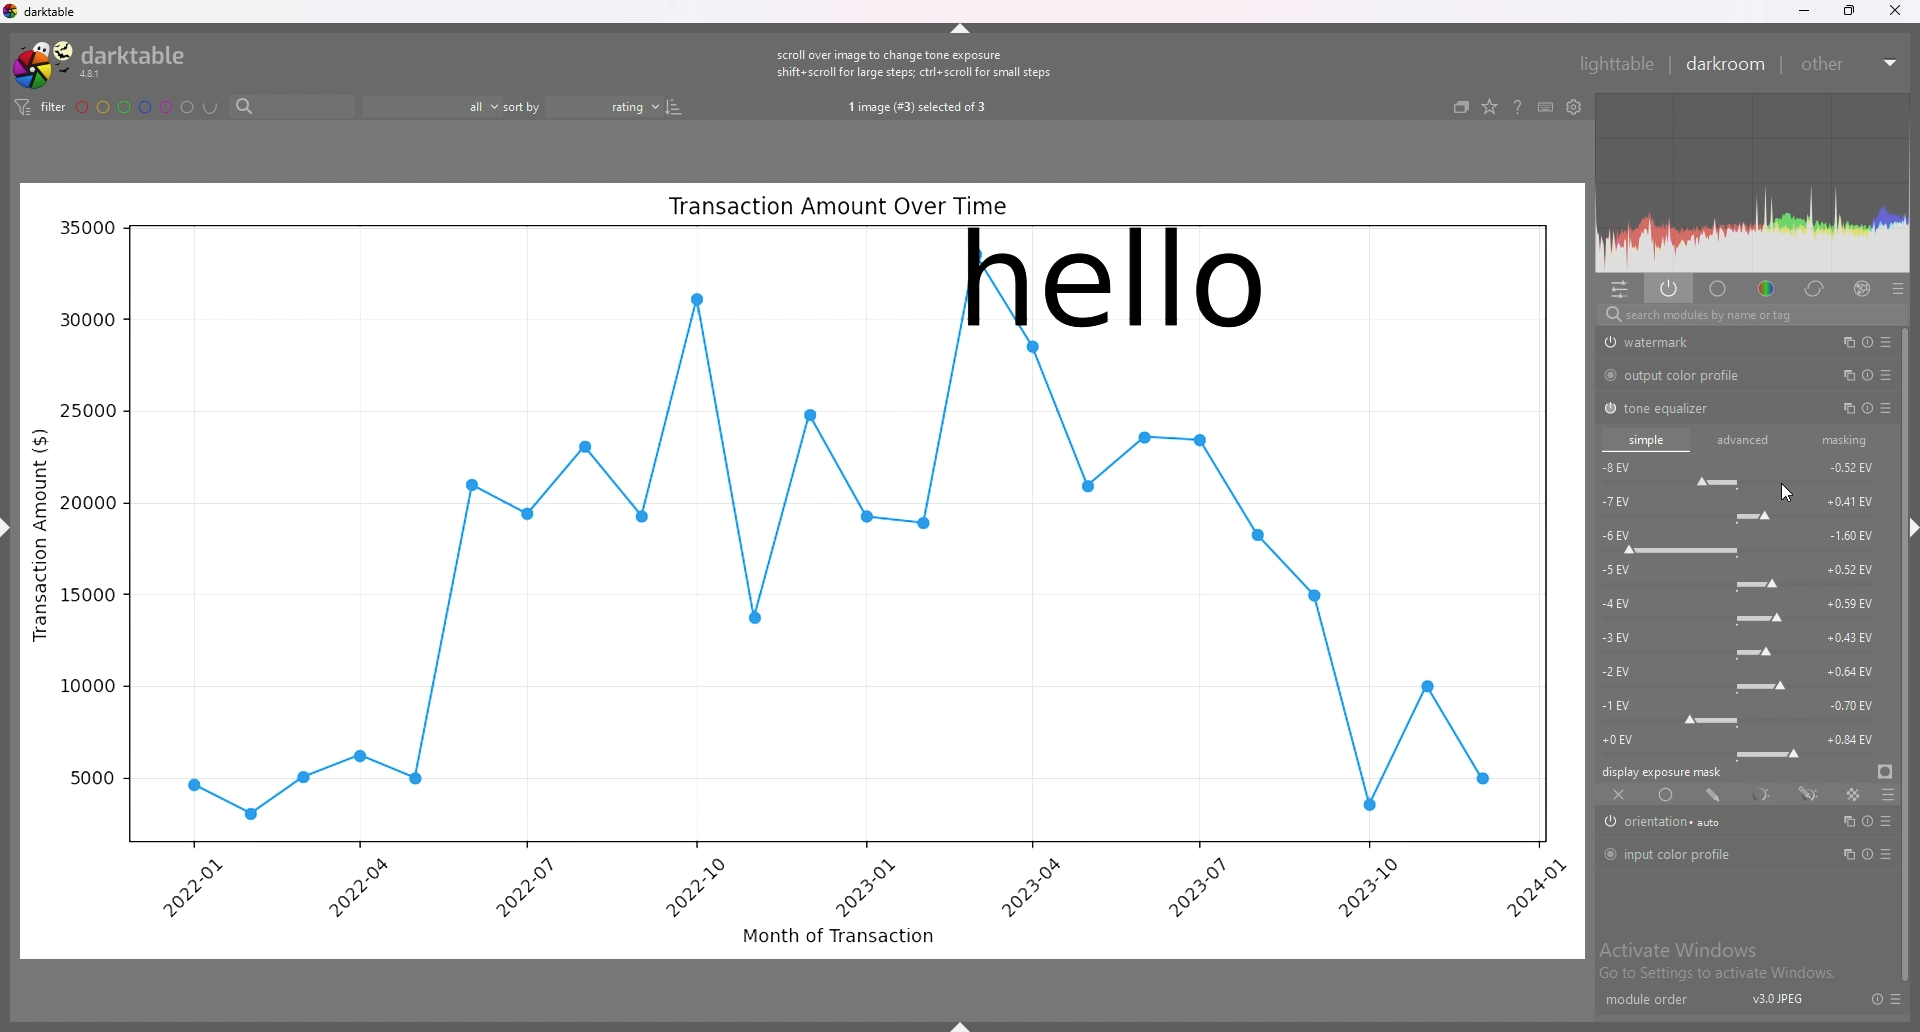 The image size is (1920, 1032). I want to click on keyboard shortcuts, so click(1545, 107).